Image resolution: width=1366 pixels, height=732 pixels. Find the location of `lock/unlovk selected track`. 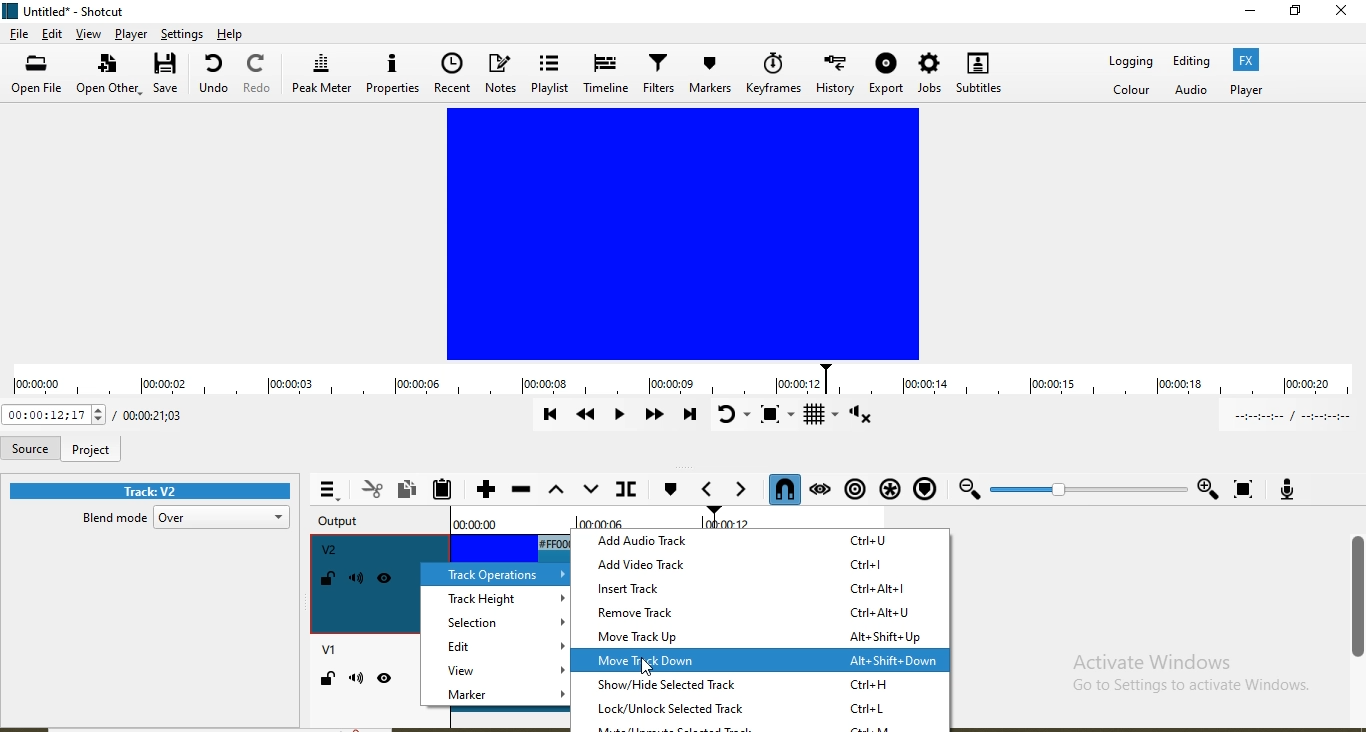

lock/unlovk selected track is located at coordinates (761, 709).